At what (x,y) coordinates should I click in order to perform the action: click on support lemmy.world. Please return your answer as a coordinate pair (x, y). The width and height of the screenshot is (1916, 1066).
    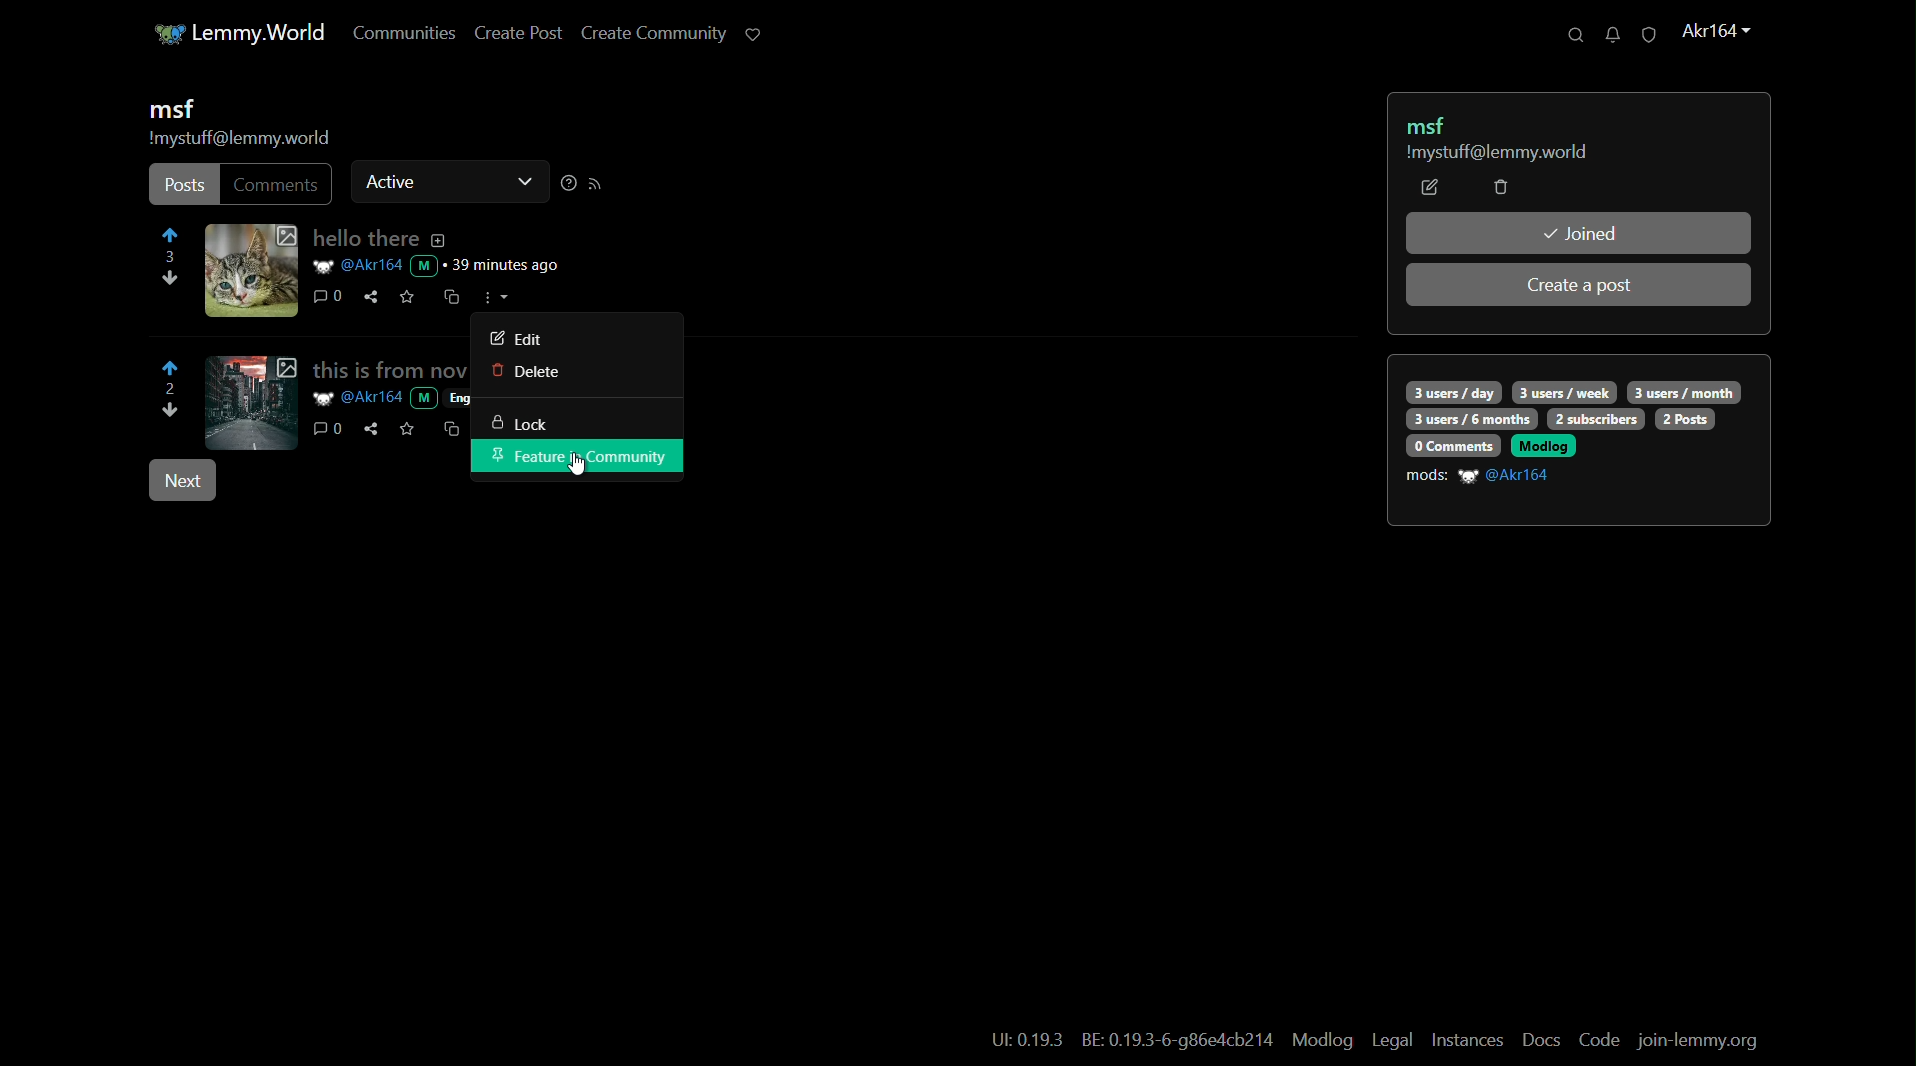
    Looking at the image, I should click on (751, 33).